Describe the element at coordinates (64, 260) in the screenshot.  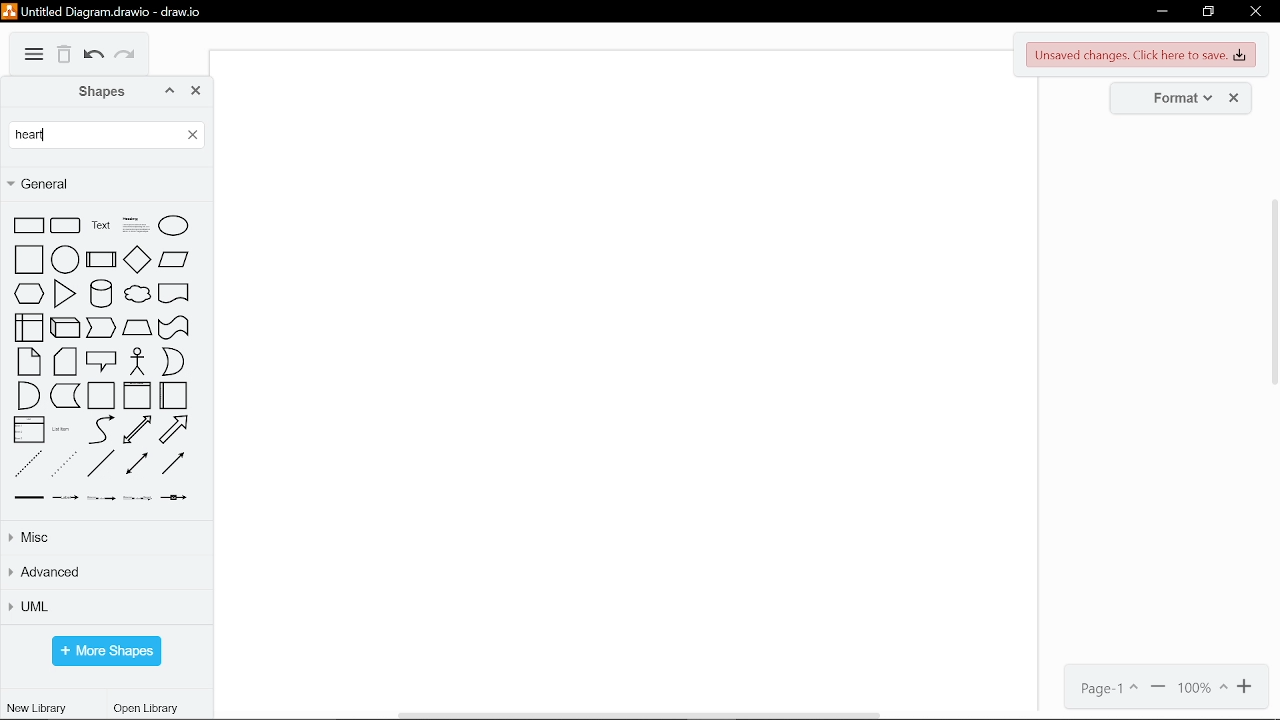
I see `circle` at that location.